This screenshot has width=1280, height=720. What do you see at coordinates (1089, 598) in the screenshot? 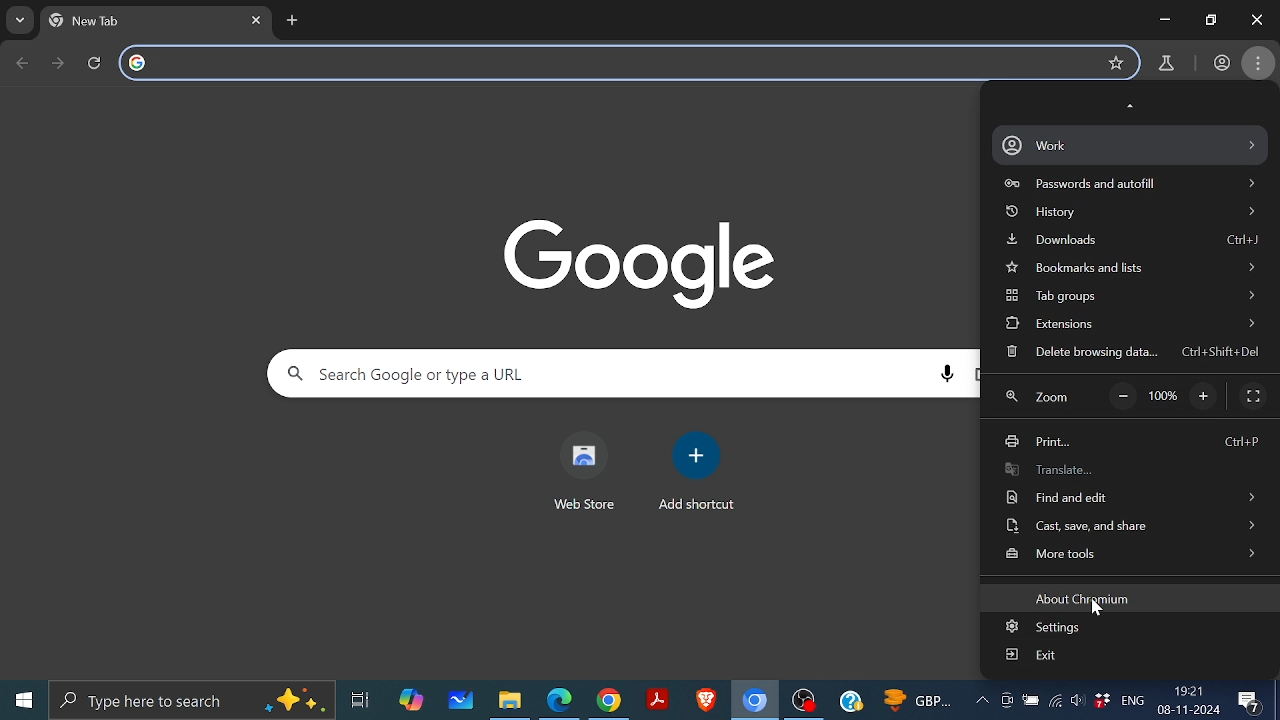
I see `about Chromium` at bounding box center [1089, 598].